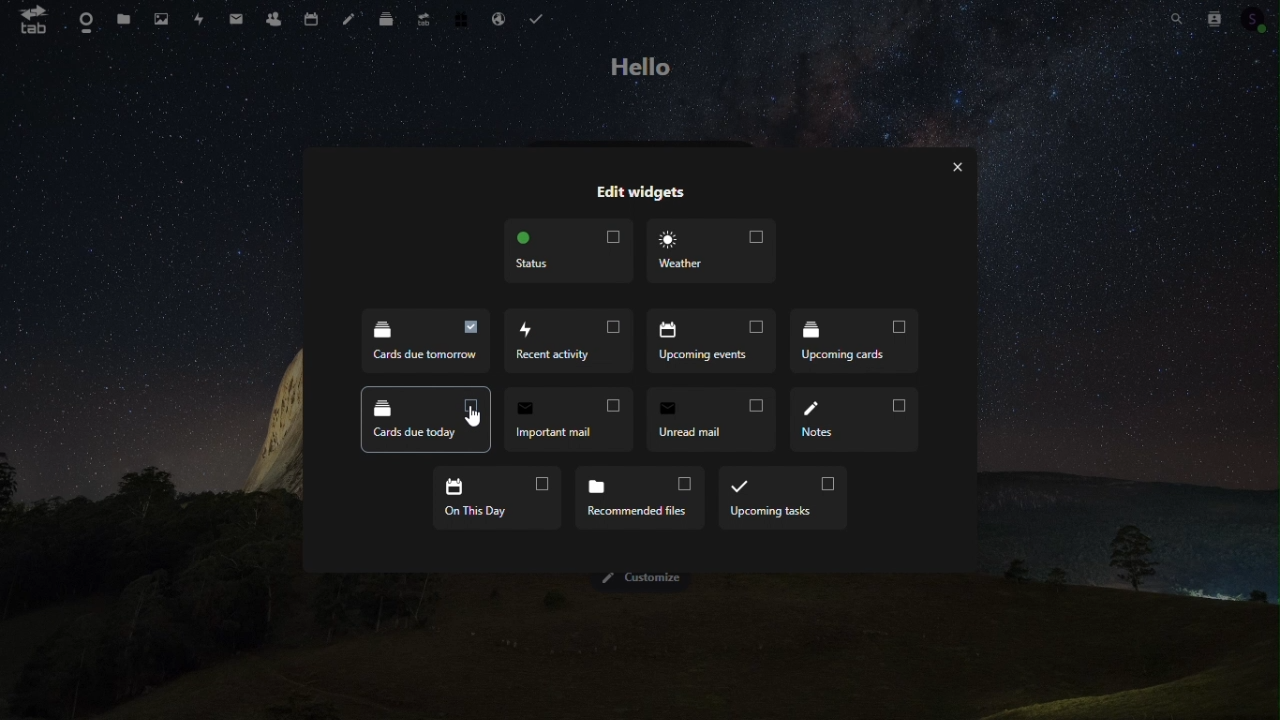 Image resolution: width=1280 pixels, height=720 pixels. Describe the element at coordinates (236, 18) in the screenshot. I see `mail` at that location.